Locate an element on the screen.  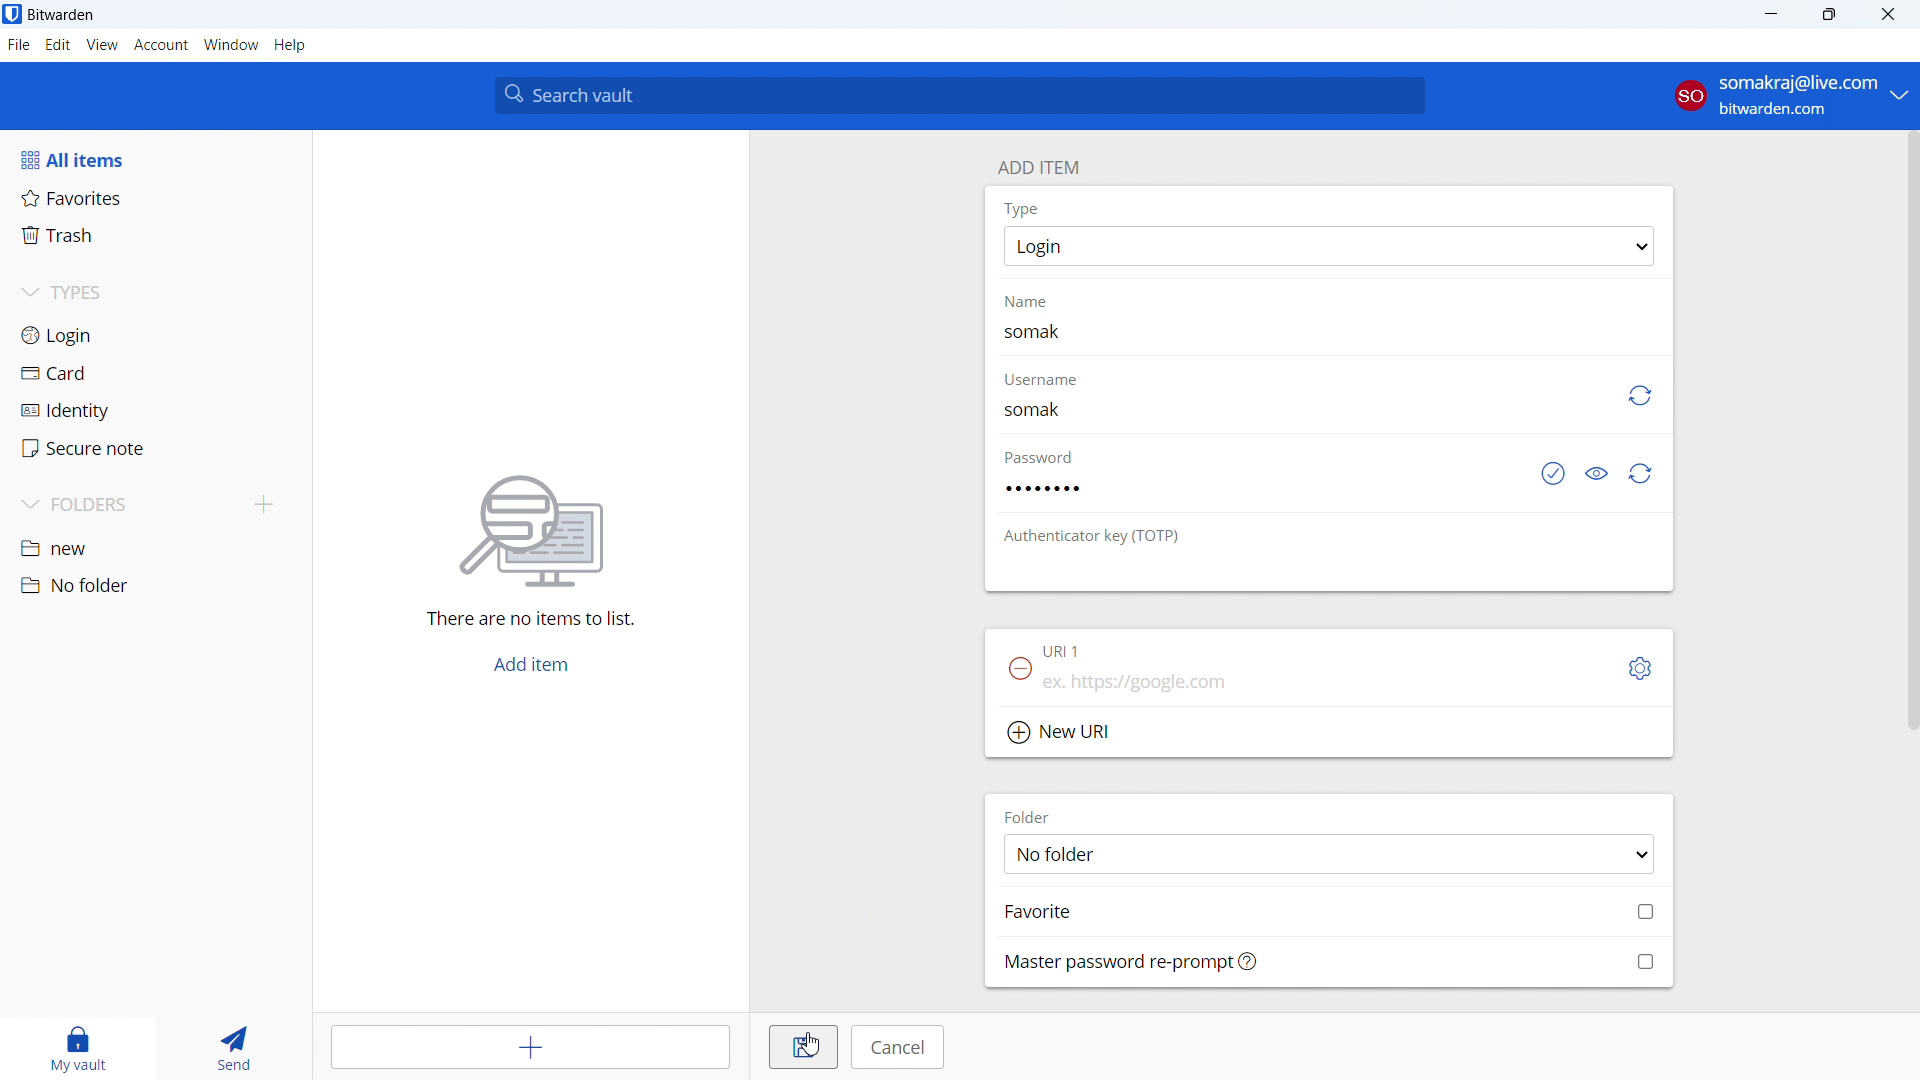
add url is located at coordinates (1328, 687).